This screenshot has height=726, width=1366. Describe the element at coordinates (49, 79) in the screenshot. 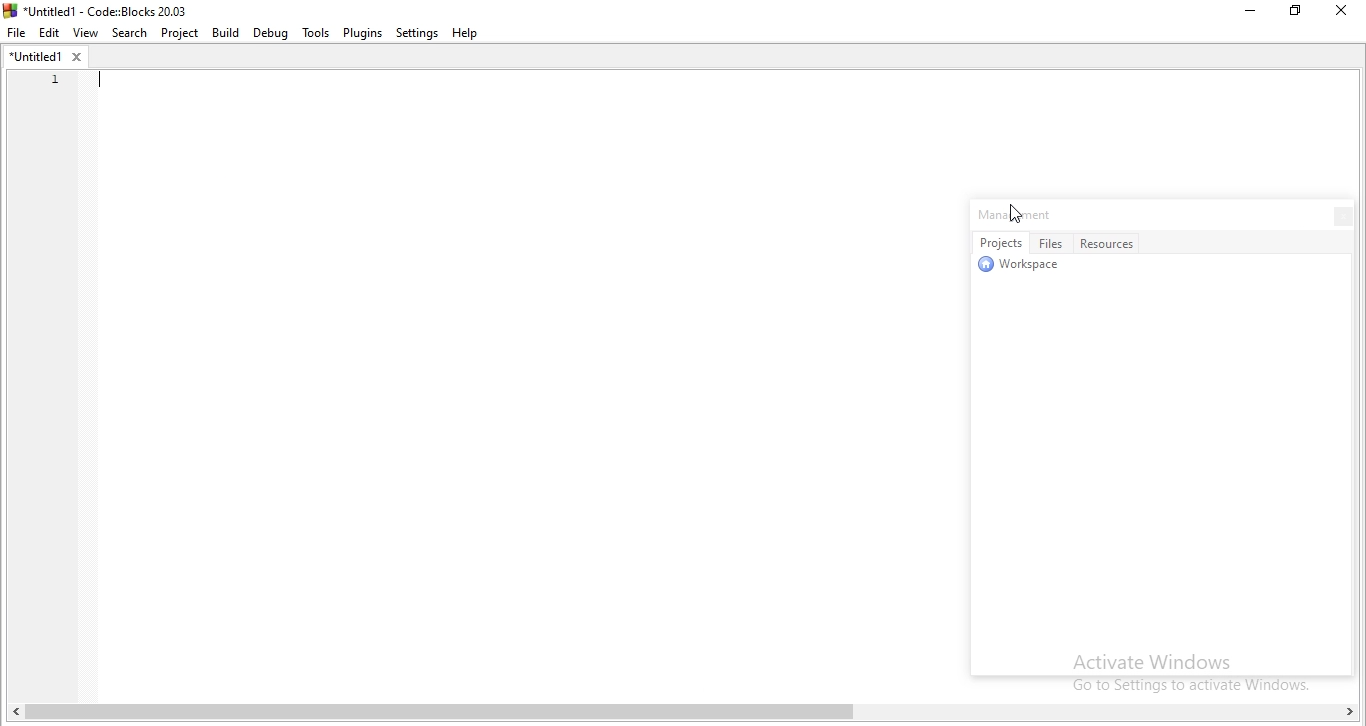

I see `1.` at that location.